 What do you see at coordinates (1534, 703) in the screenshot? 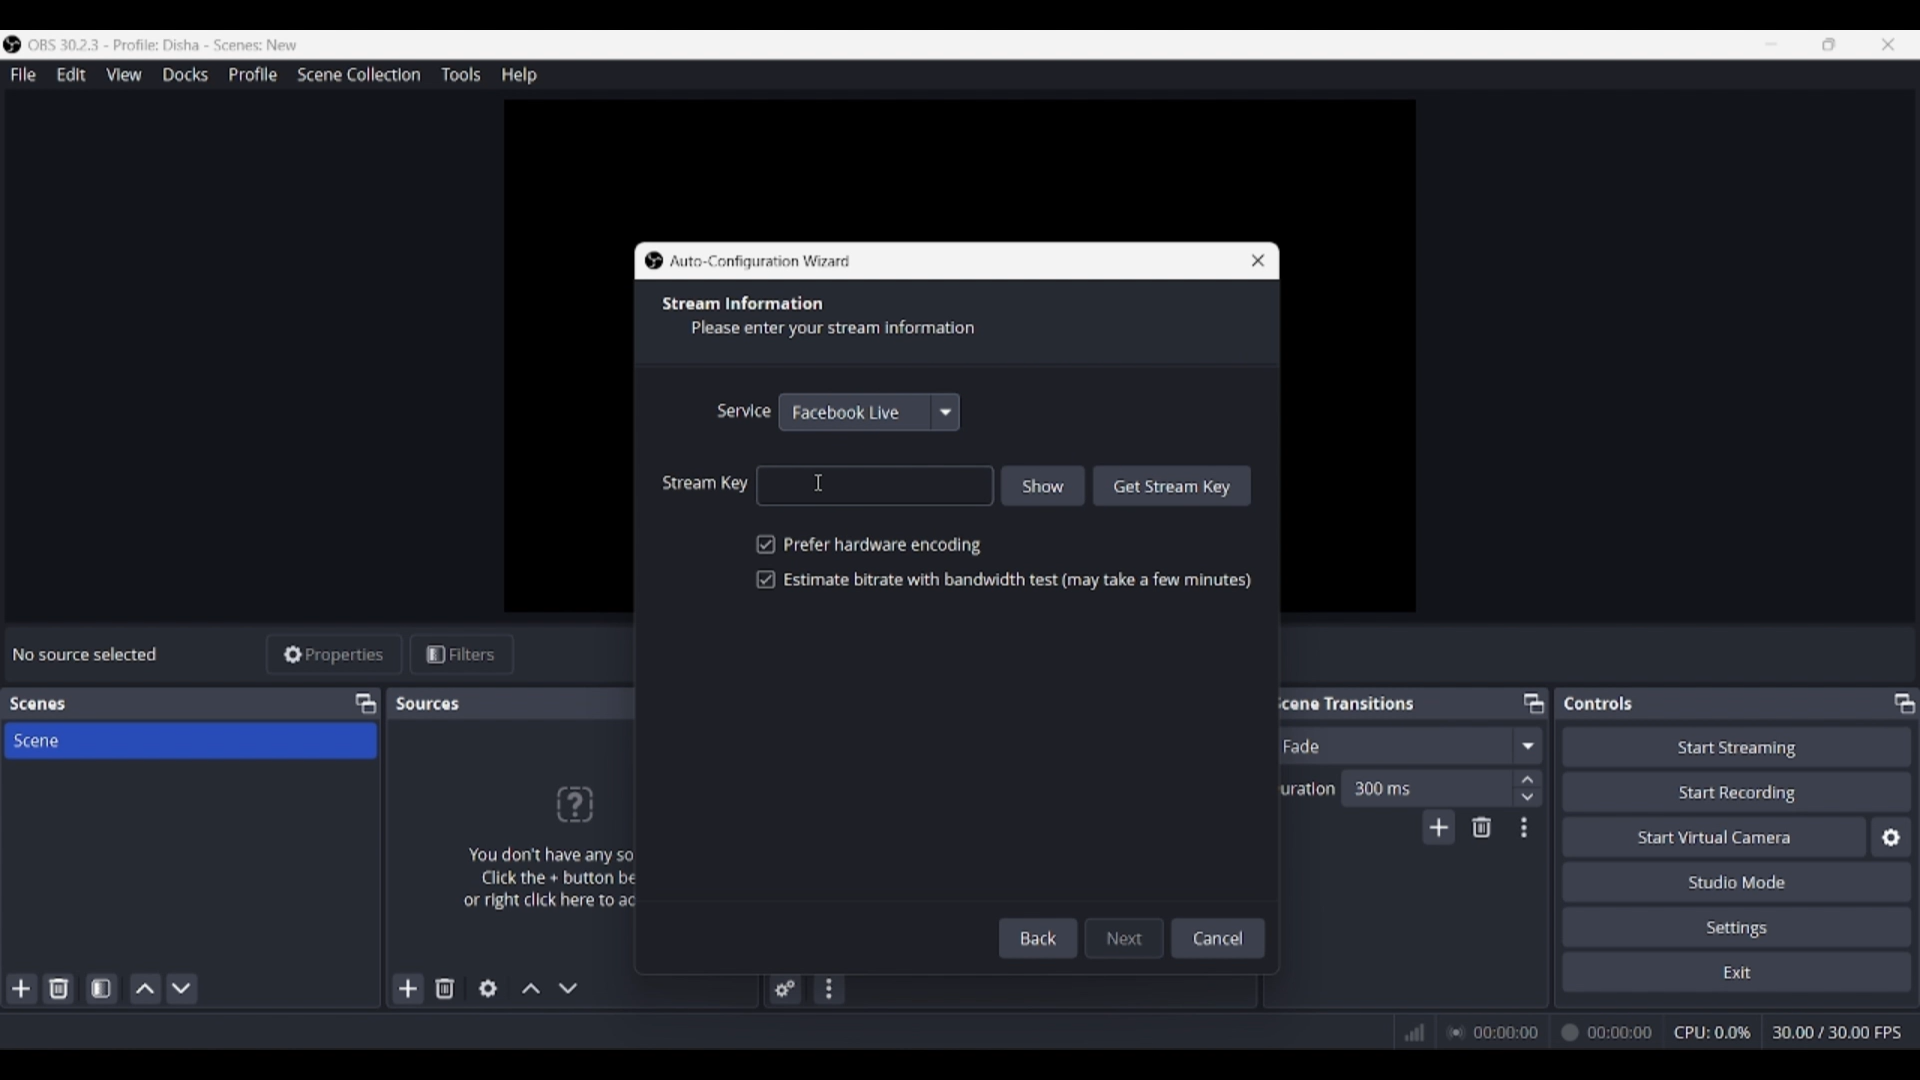
I see `Float Scene transitions panel` at bounding box center [1534, 703].